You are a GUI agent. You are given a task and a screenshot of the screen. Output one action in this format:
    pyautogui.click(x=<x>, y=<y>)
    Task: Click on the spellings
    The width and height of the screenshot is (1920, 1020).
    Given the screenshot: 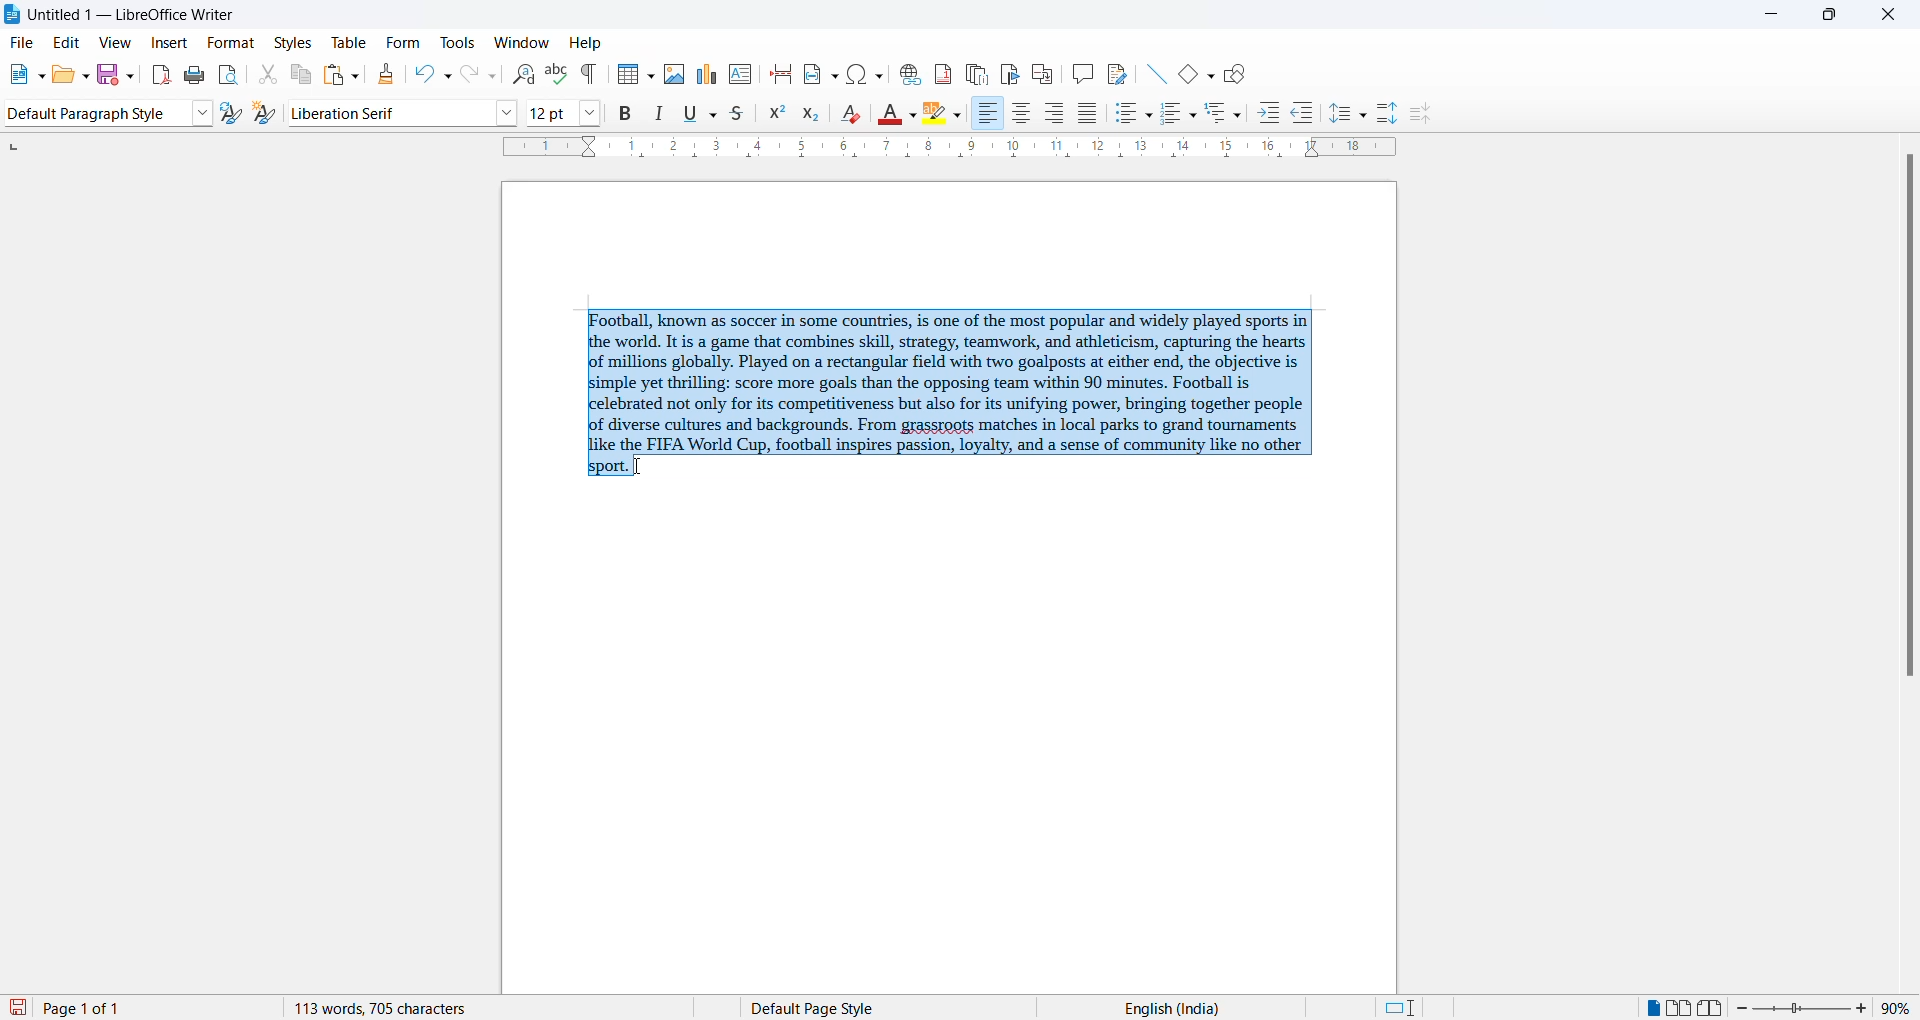 What is the action you would take?
    pyautogui.click(x=559, y=73)
    